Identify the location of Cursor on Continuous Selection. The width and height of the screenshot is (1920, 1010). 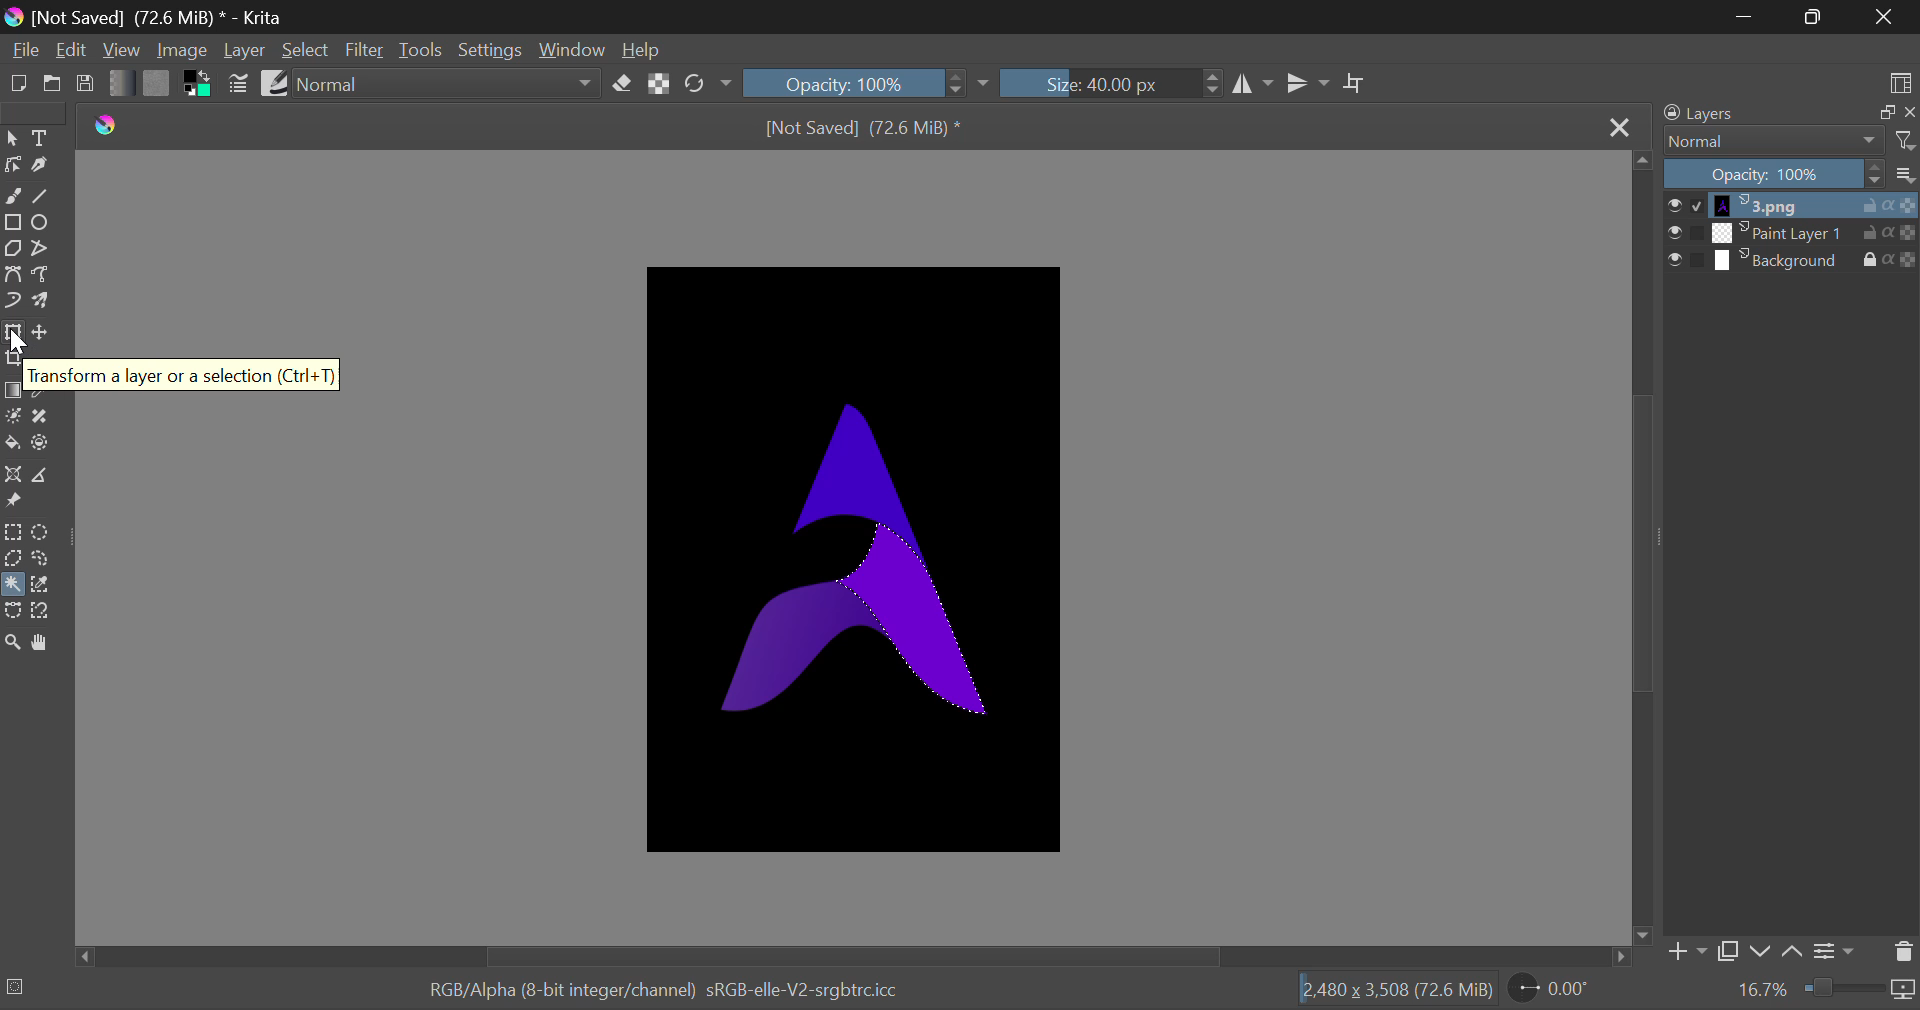
(13, 584).